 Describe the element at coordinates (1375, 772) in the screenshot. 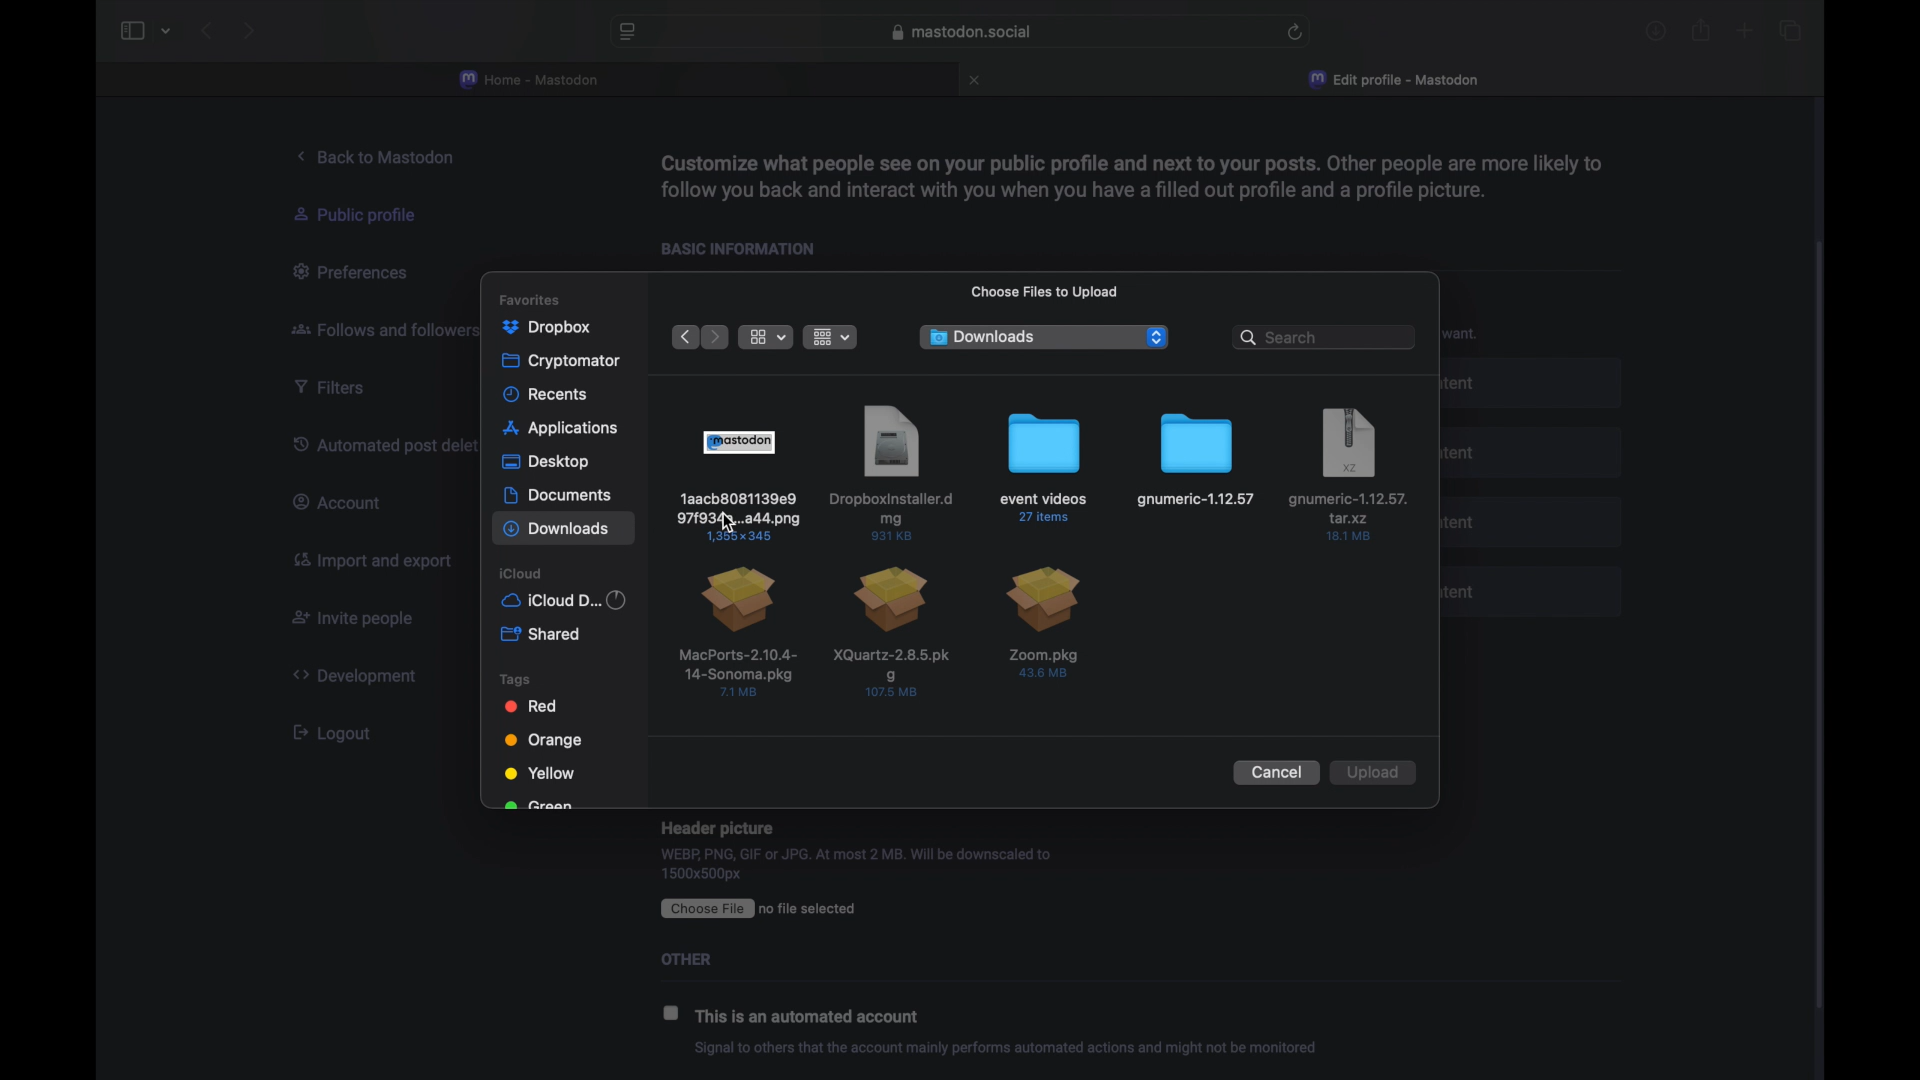

I see `upload` at that location.